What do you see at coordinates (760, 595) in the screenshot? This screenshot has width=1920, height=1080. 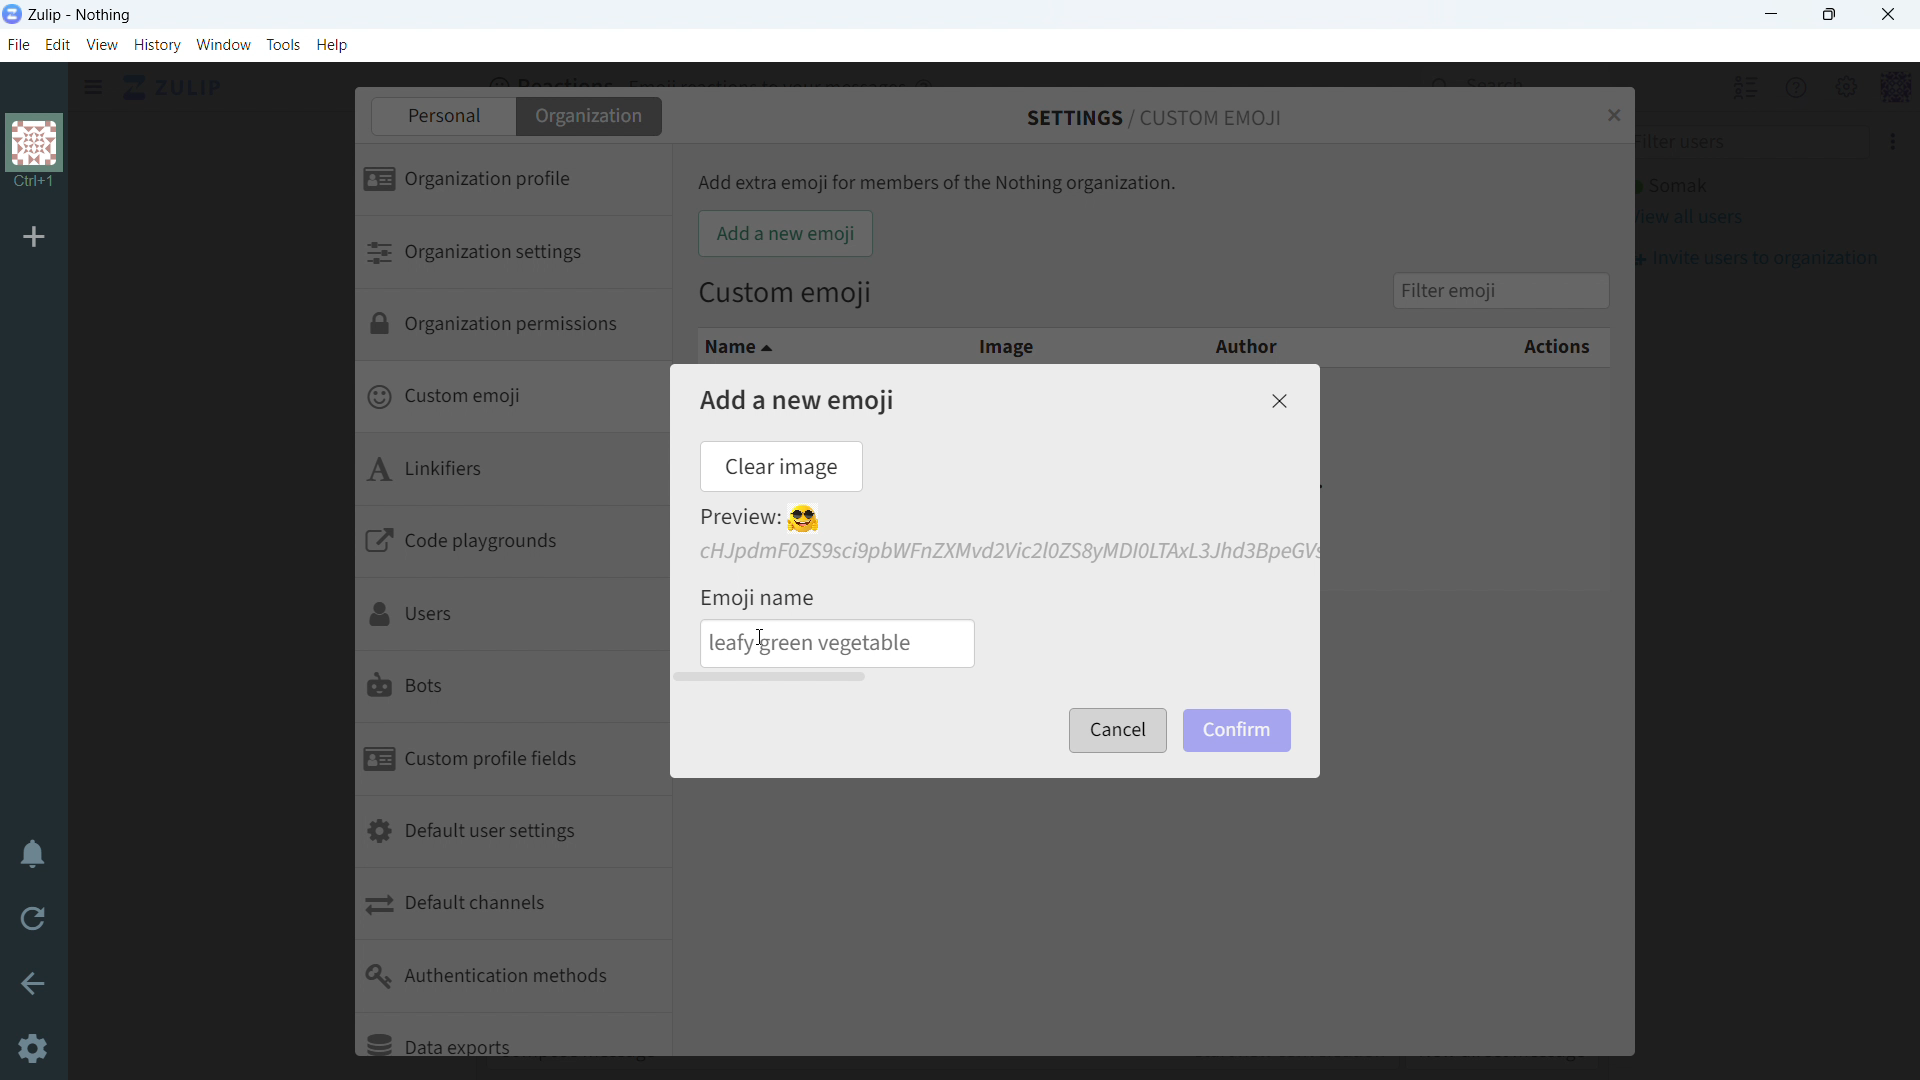 I see `emoji name` at bounding box center [760, 595].